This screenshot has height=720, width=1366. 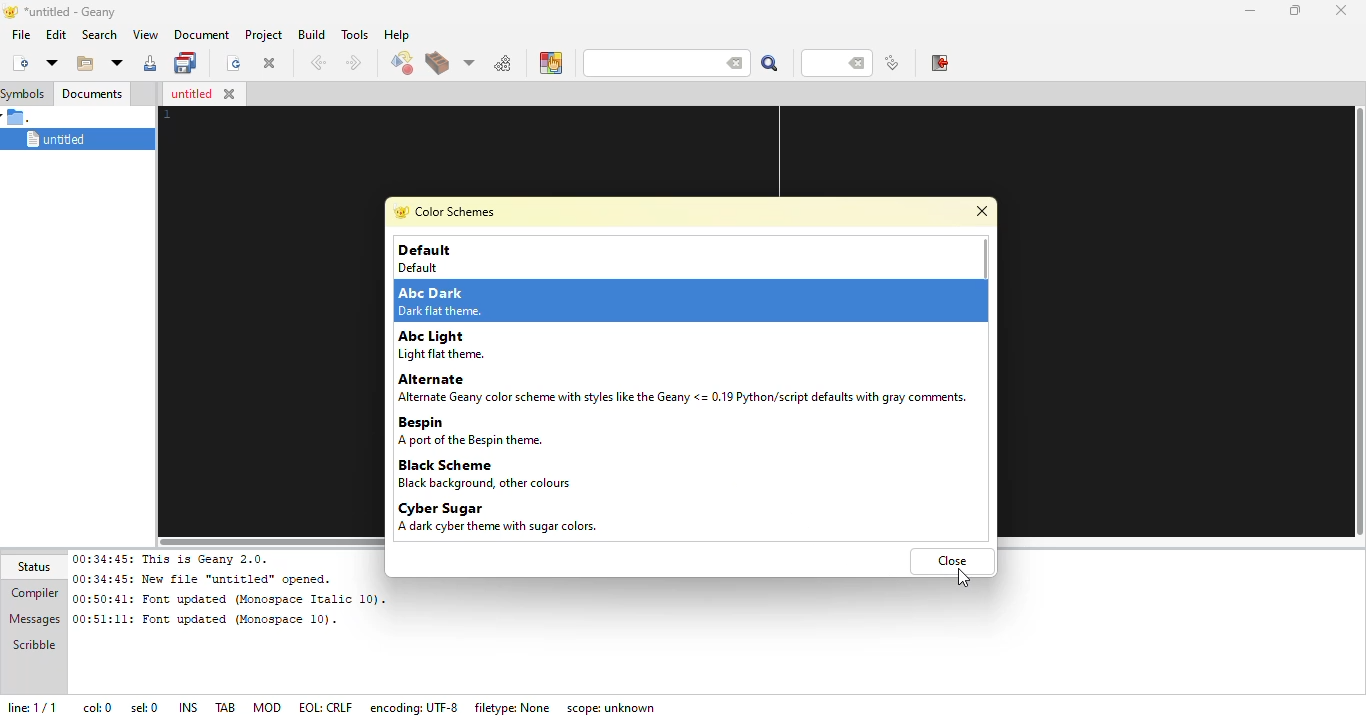 I want to click on new from template, so click(x=51, y=62).